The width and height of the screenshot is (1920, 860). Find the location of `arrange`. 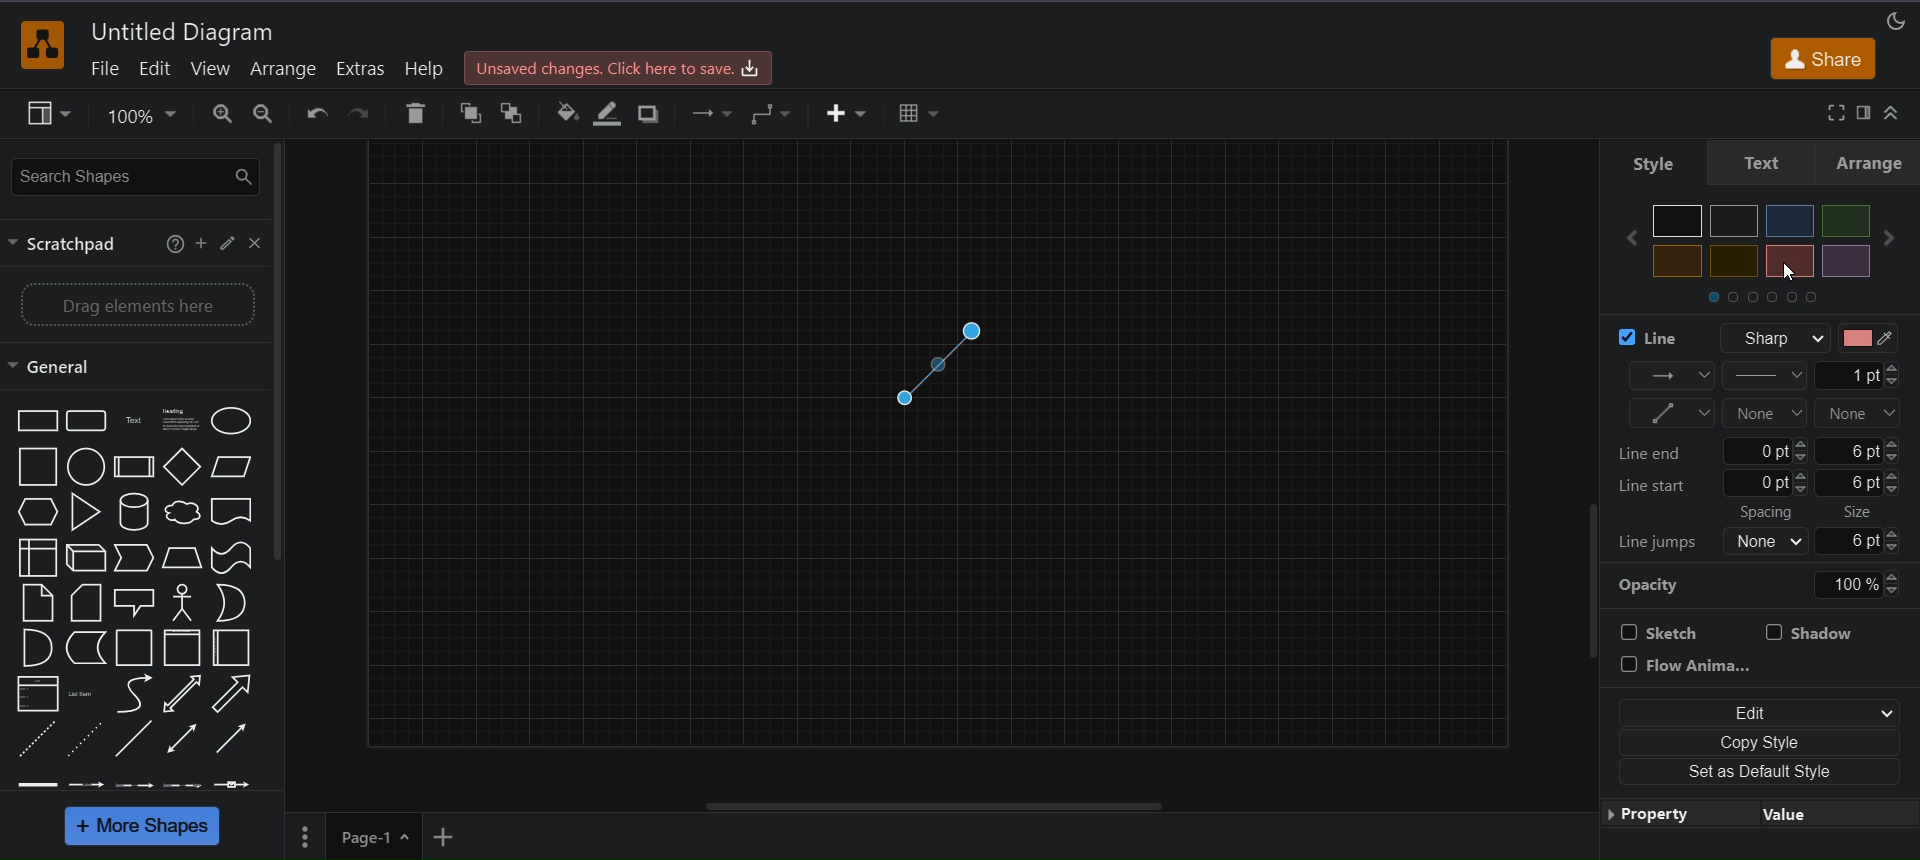

arrange is located at coordinates (1874, 167).